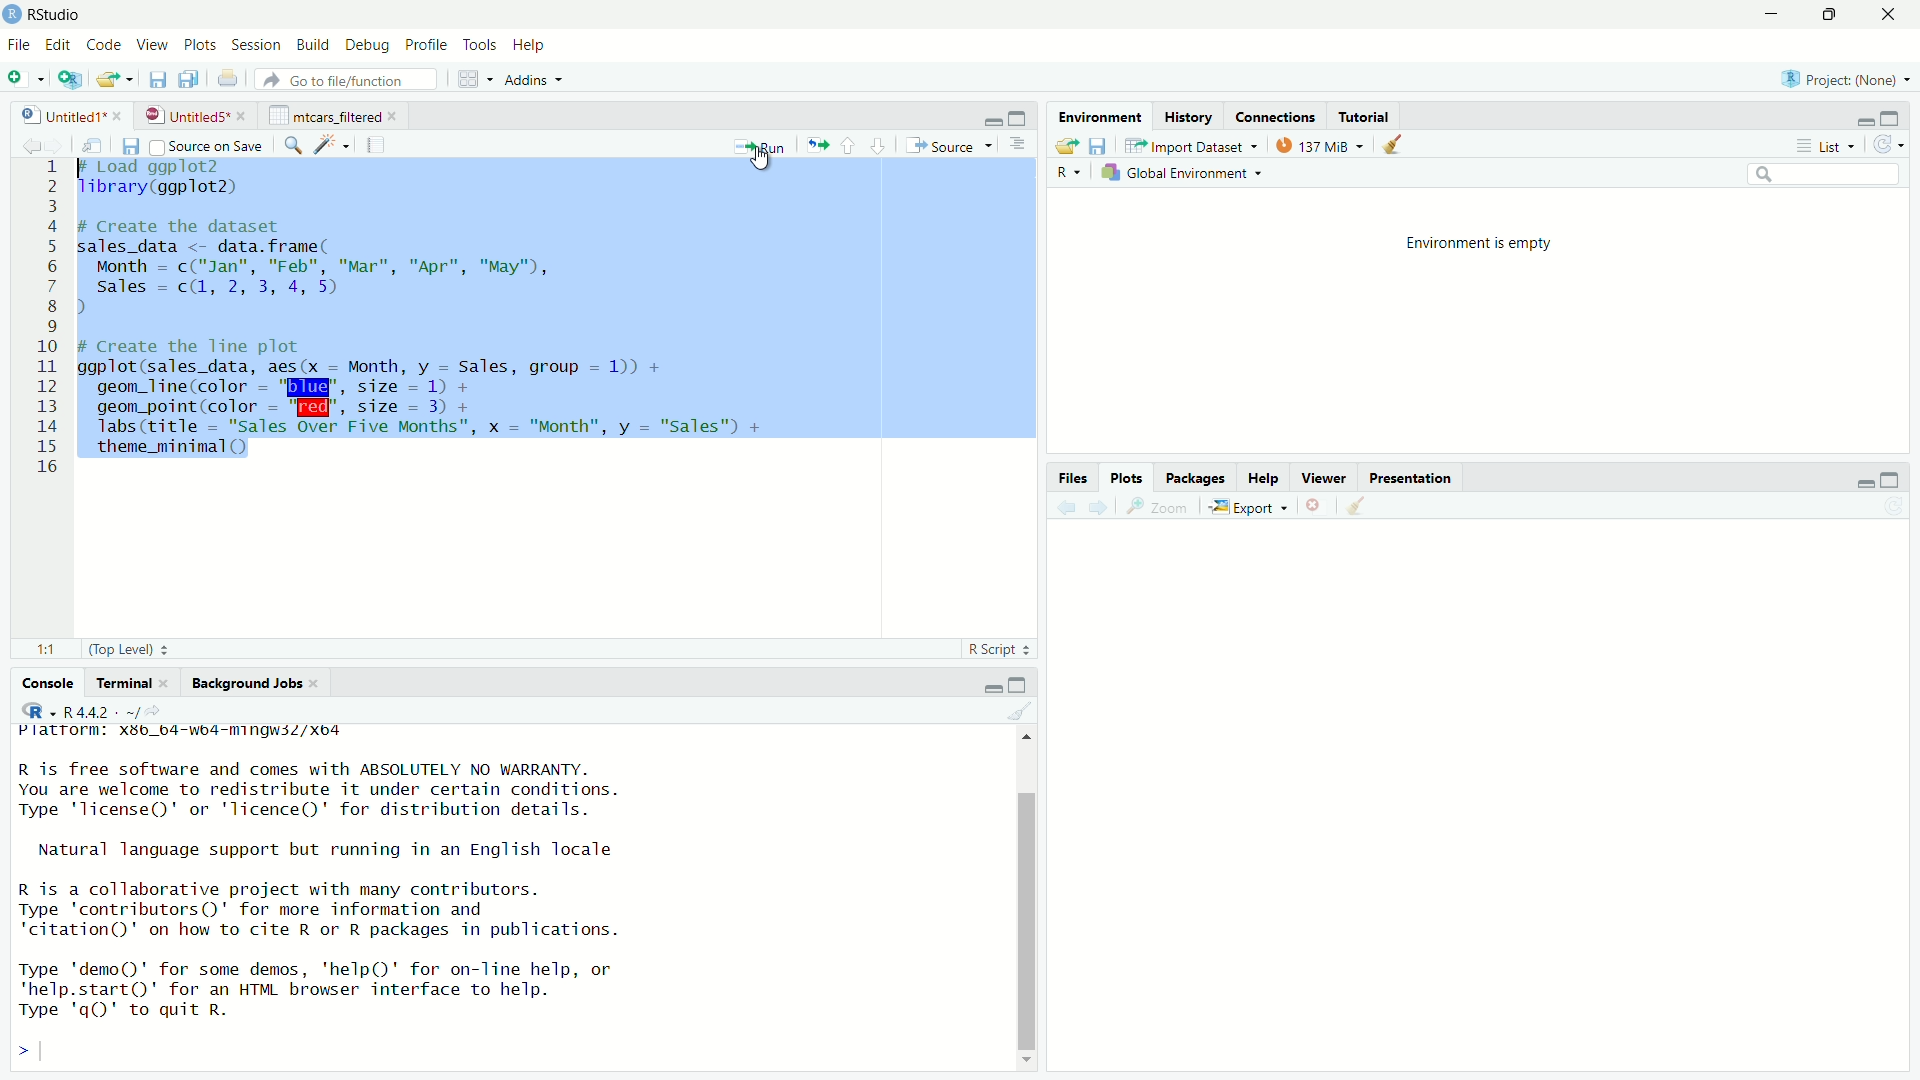  What do you see at coordinates (879, 145) in the screenshot?
I see `next code section` at bounding box center [879, 145].